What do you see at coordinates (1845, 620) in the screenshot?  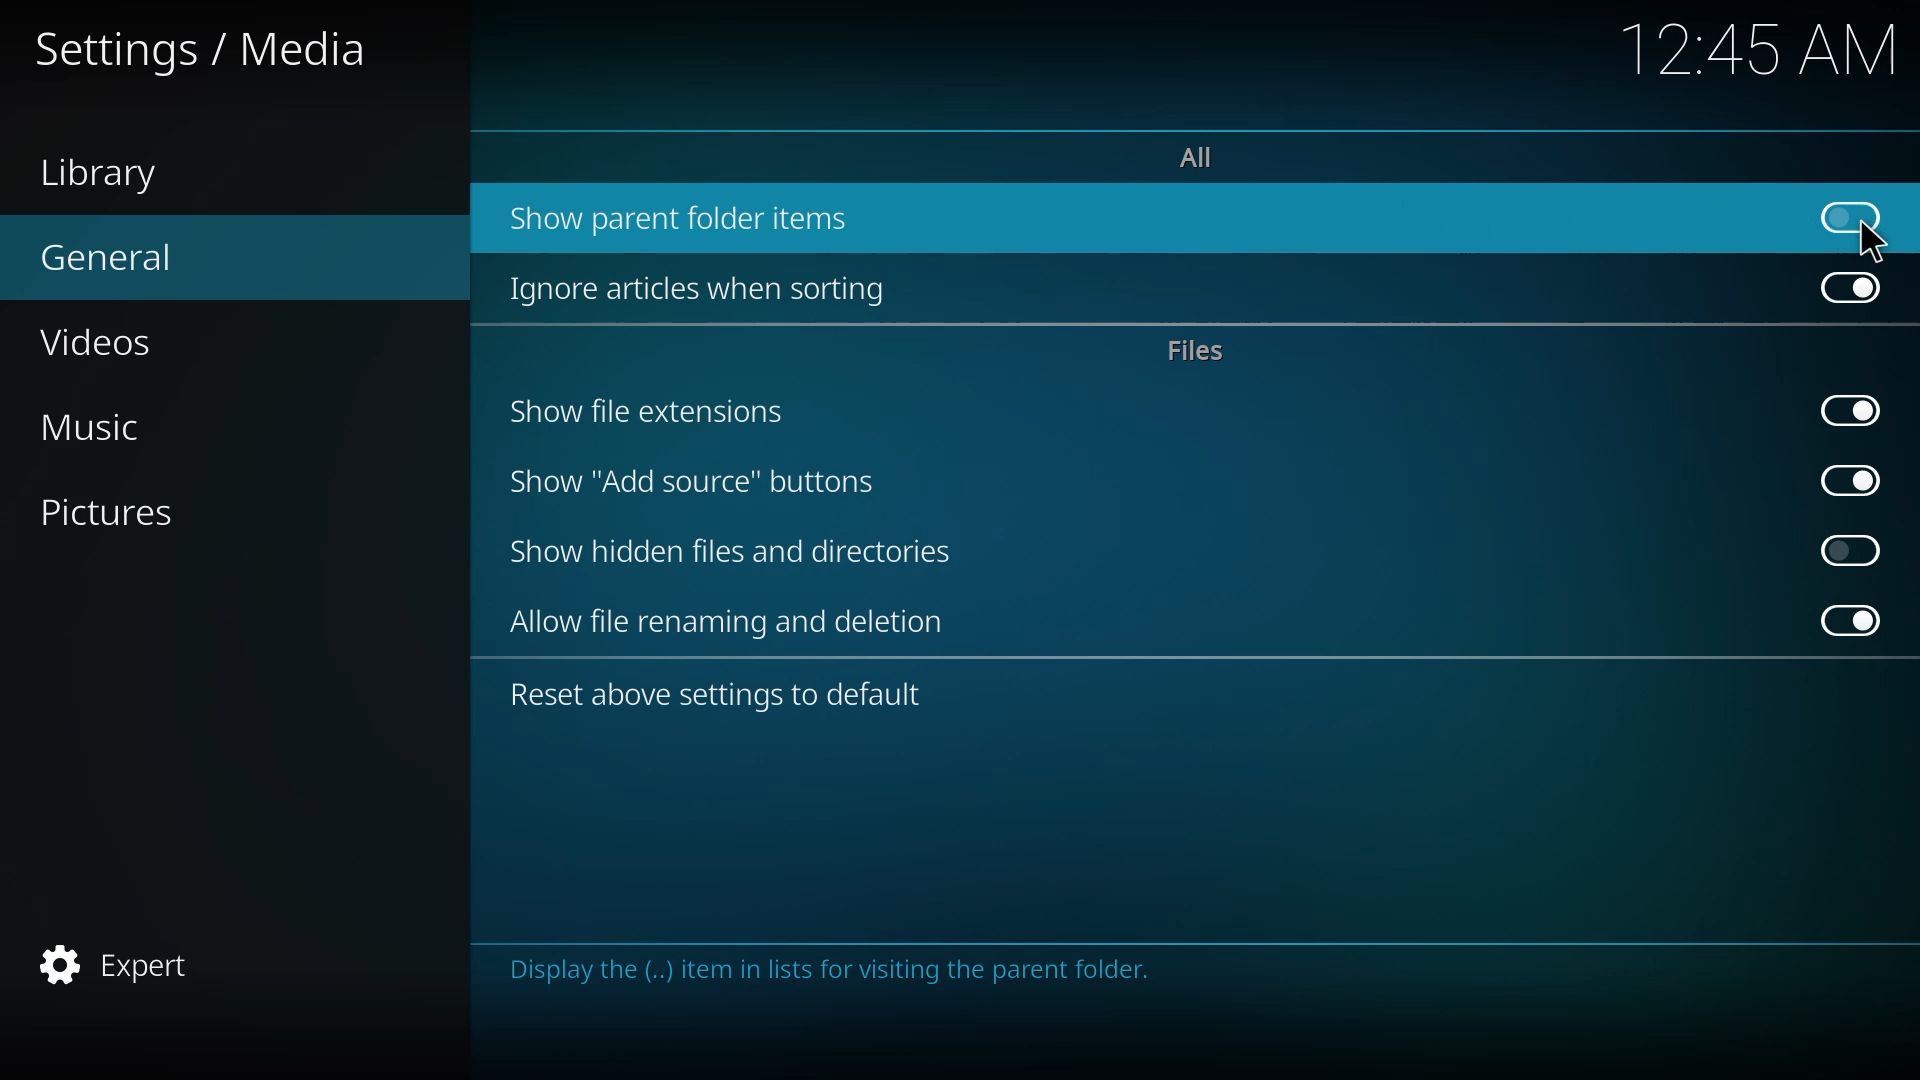 I see `enabled` at bounding box center [1845, 620].